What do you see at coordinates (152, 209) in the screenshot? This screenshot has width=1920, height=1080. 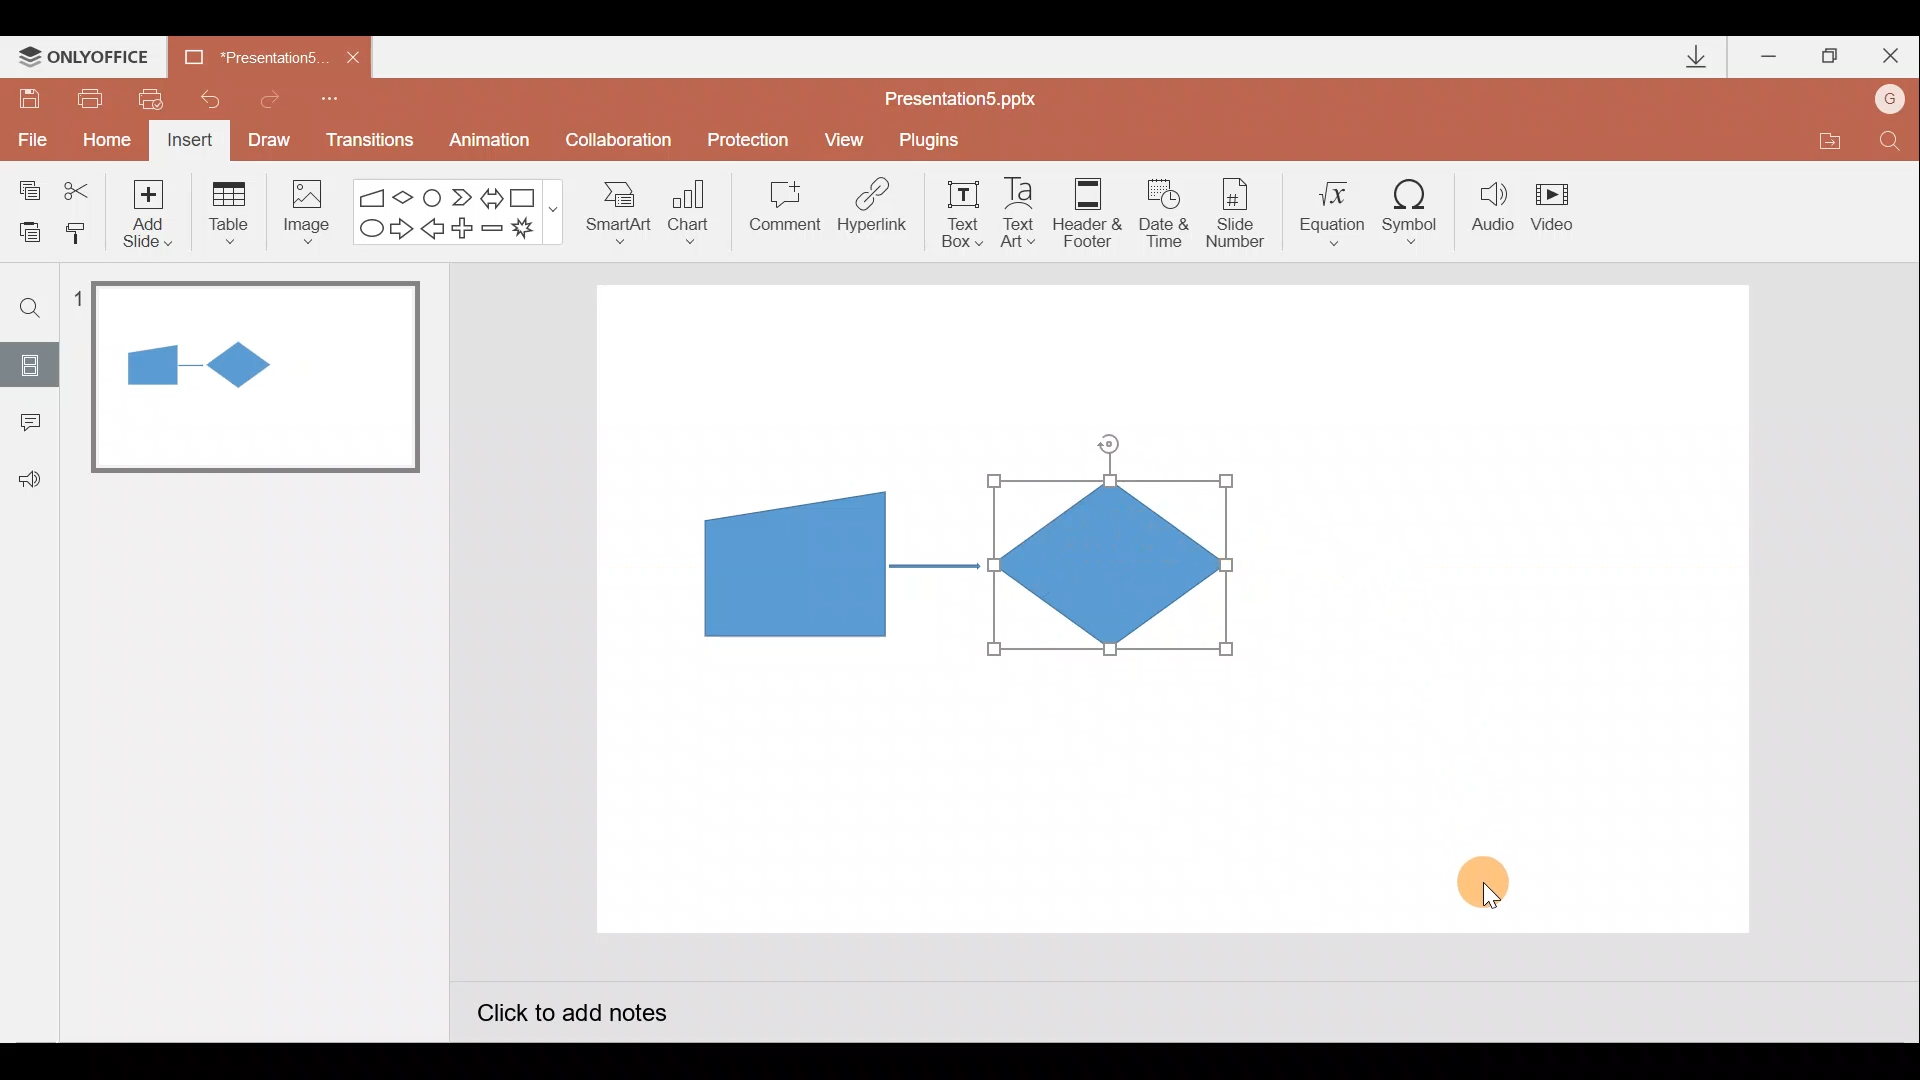 I see `Add slide` at bounding box center [152, 209].